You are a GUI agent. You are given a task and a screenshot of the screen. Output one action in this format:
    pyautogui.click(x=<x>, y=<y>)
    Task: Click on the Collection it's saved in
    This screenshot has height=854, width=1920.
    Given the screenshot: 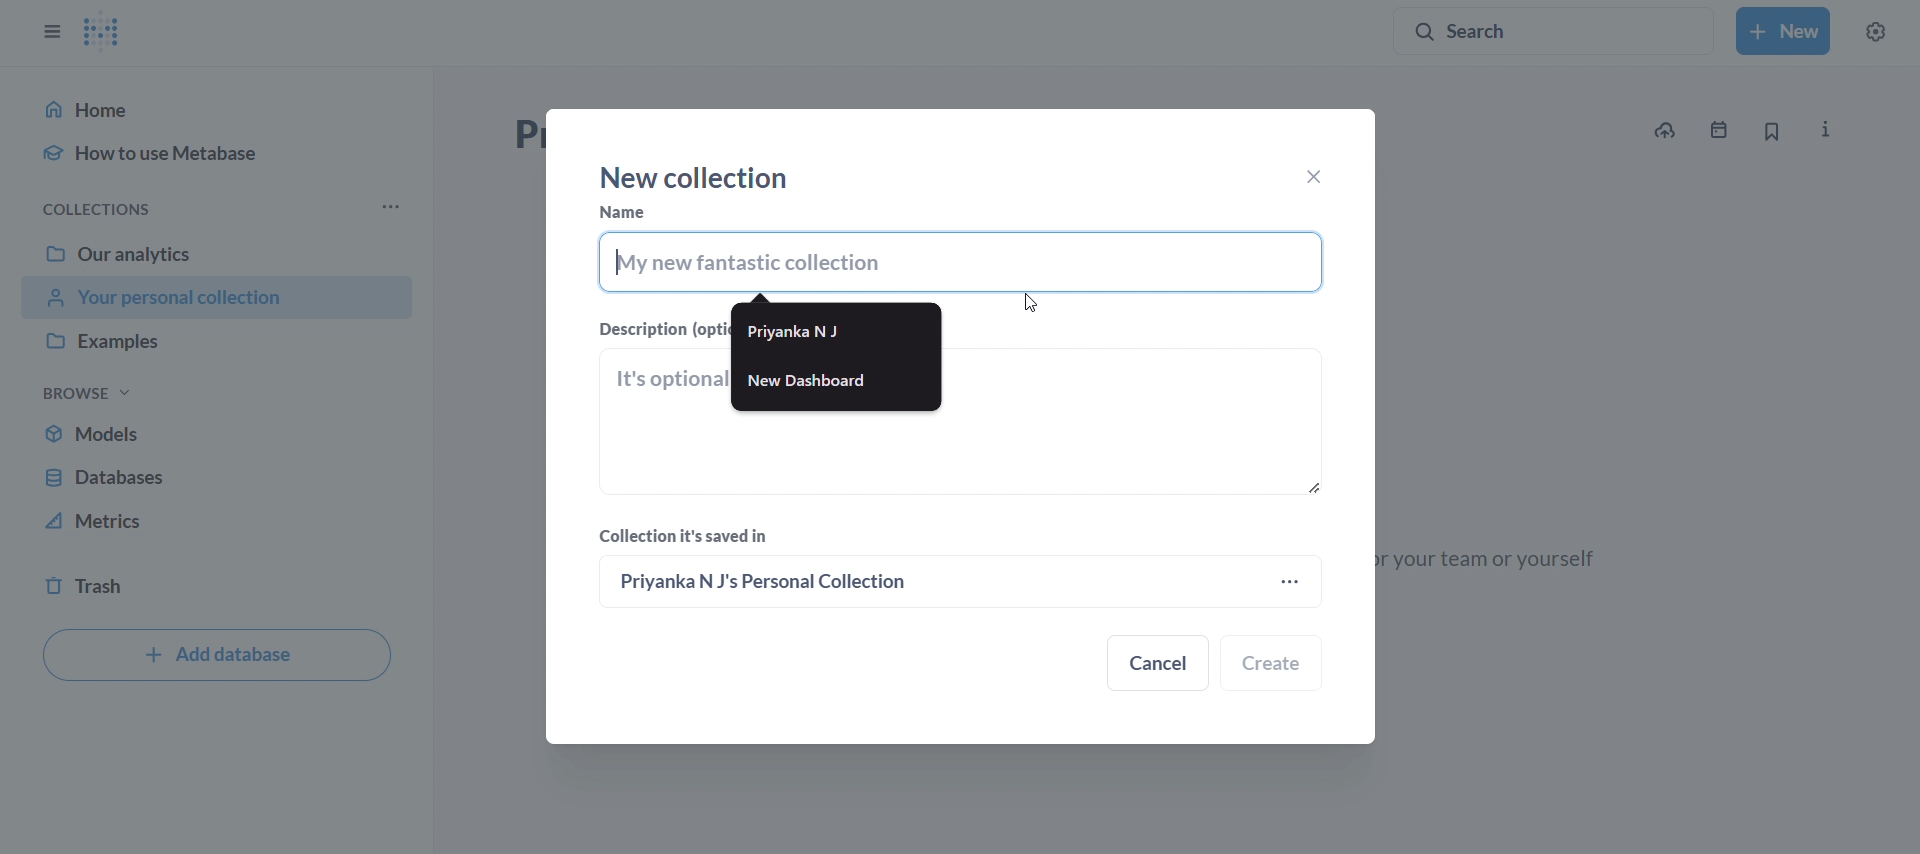 What is the action you would take?
    pyautogui.click(x=688, y=539)
    